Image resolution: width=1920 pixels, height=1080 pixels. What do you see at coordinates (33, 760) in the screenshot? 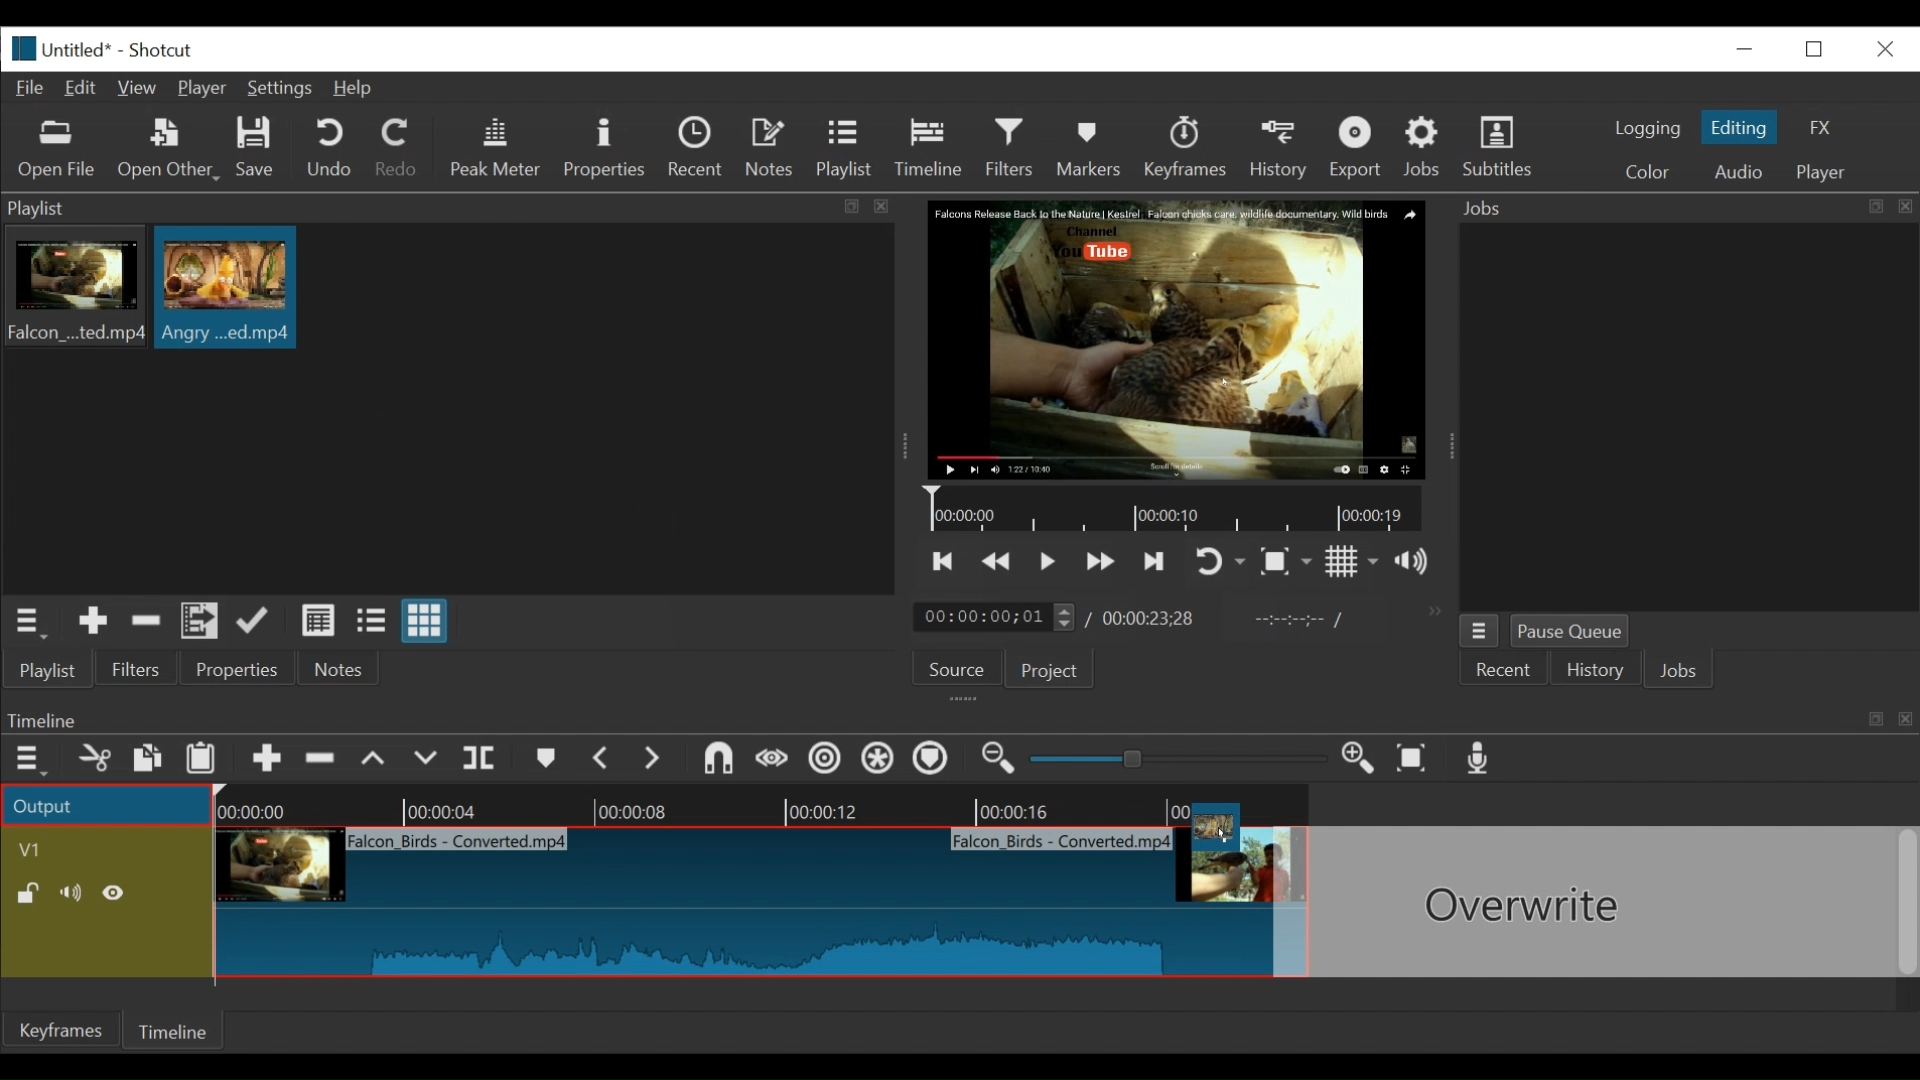
I see `Timeline menu` at bounding box center [33, 760].